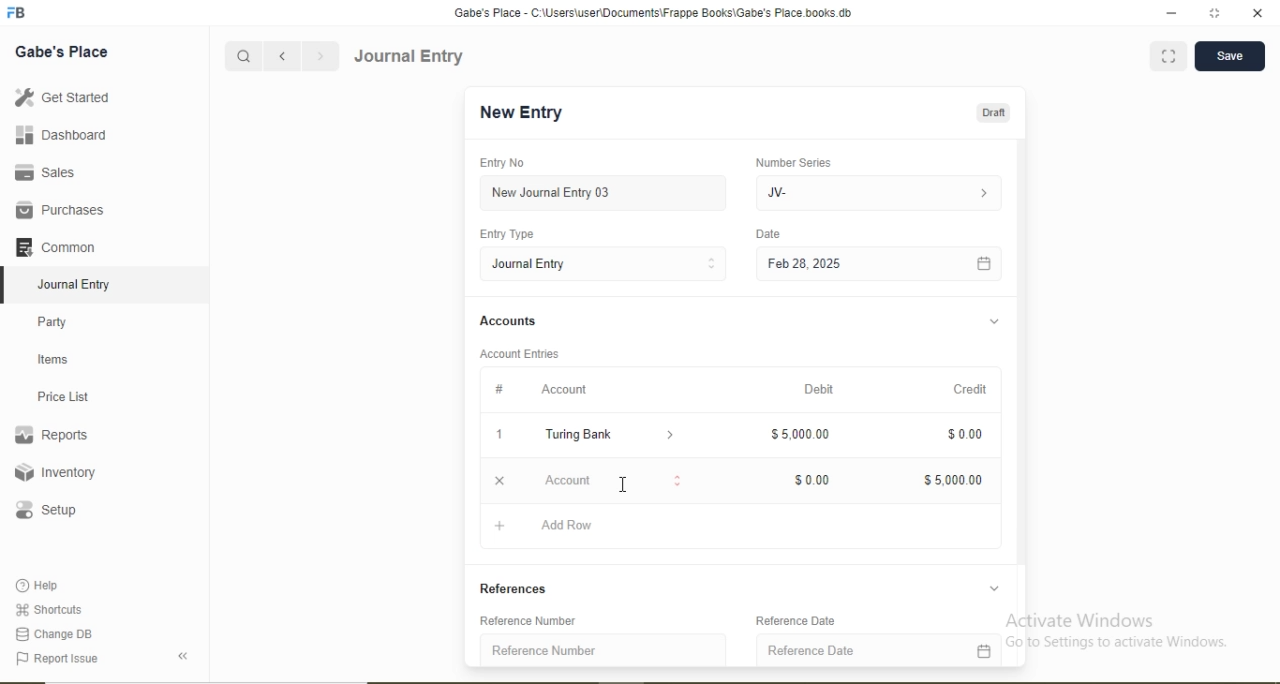 The height and width of the screenshot is (684, 1280). What do you see at coordinates (1229, 54) in the screenshot?
I see `Save` at bounding box center [1229, 54].